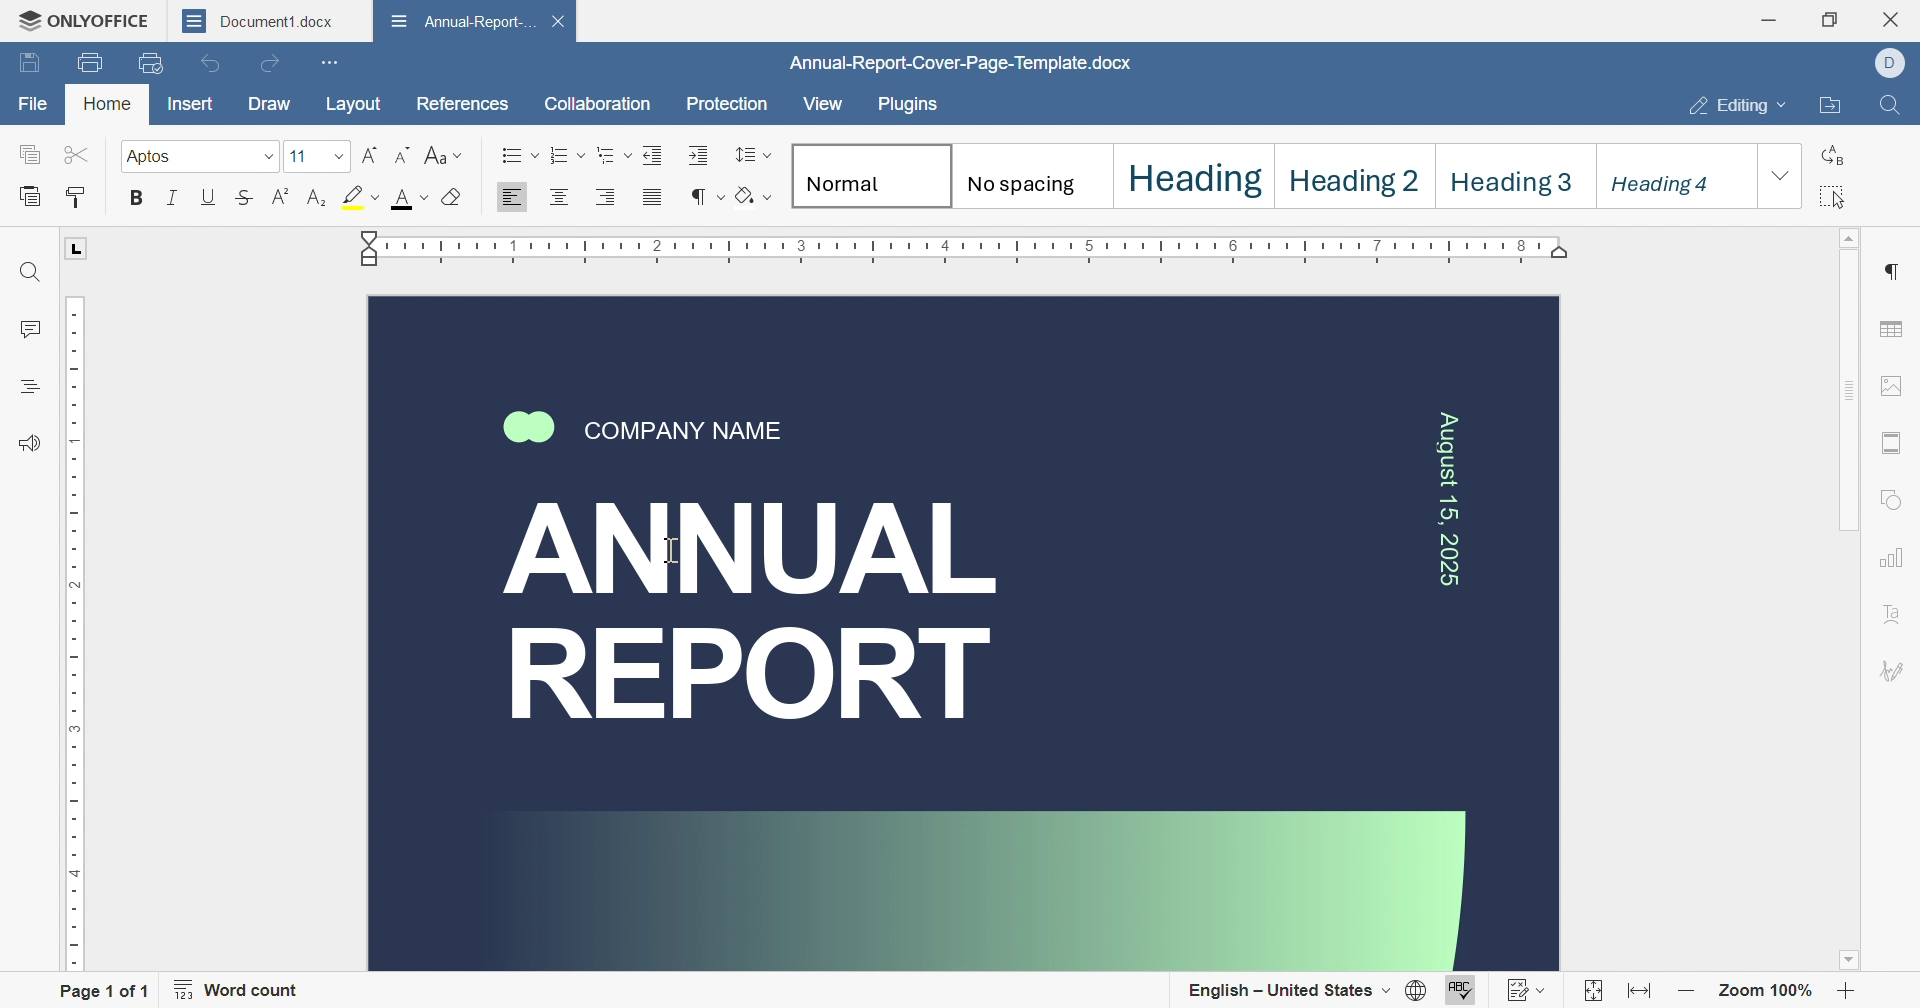 This screenshot has height=1008, width=1920. Describe the element at coordinates (615, 195) in the screenshot. I see `align right` at that location.